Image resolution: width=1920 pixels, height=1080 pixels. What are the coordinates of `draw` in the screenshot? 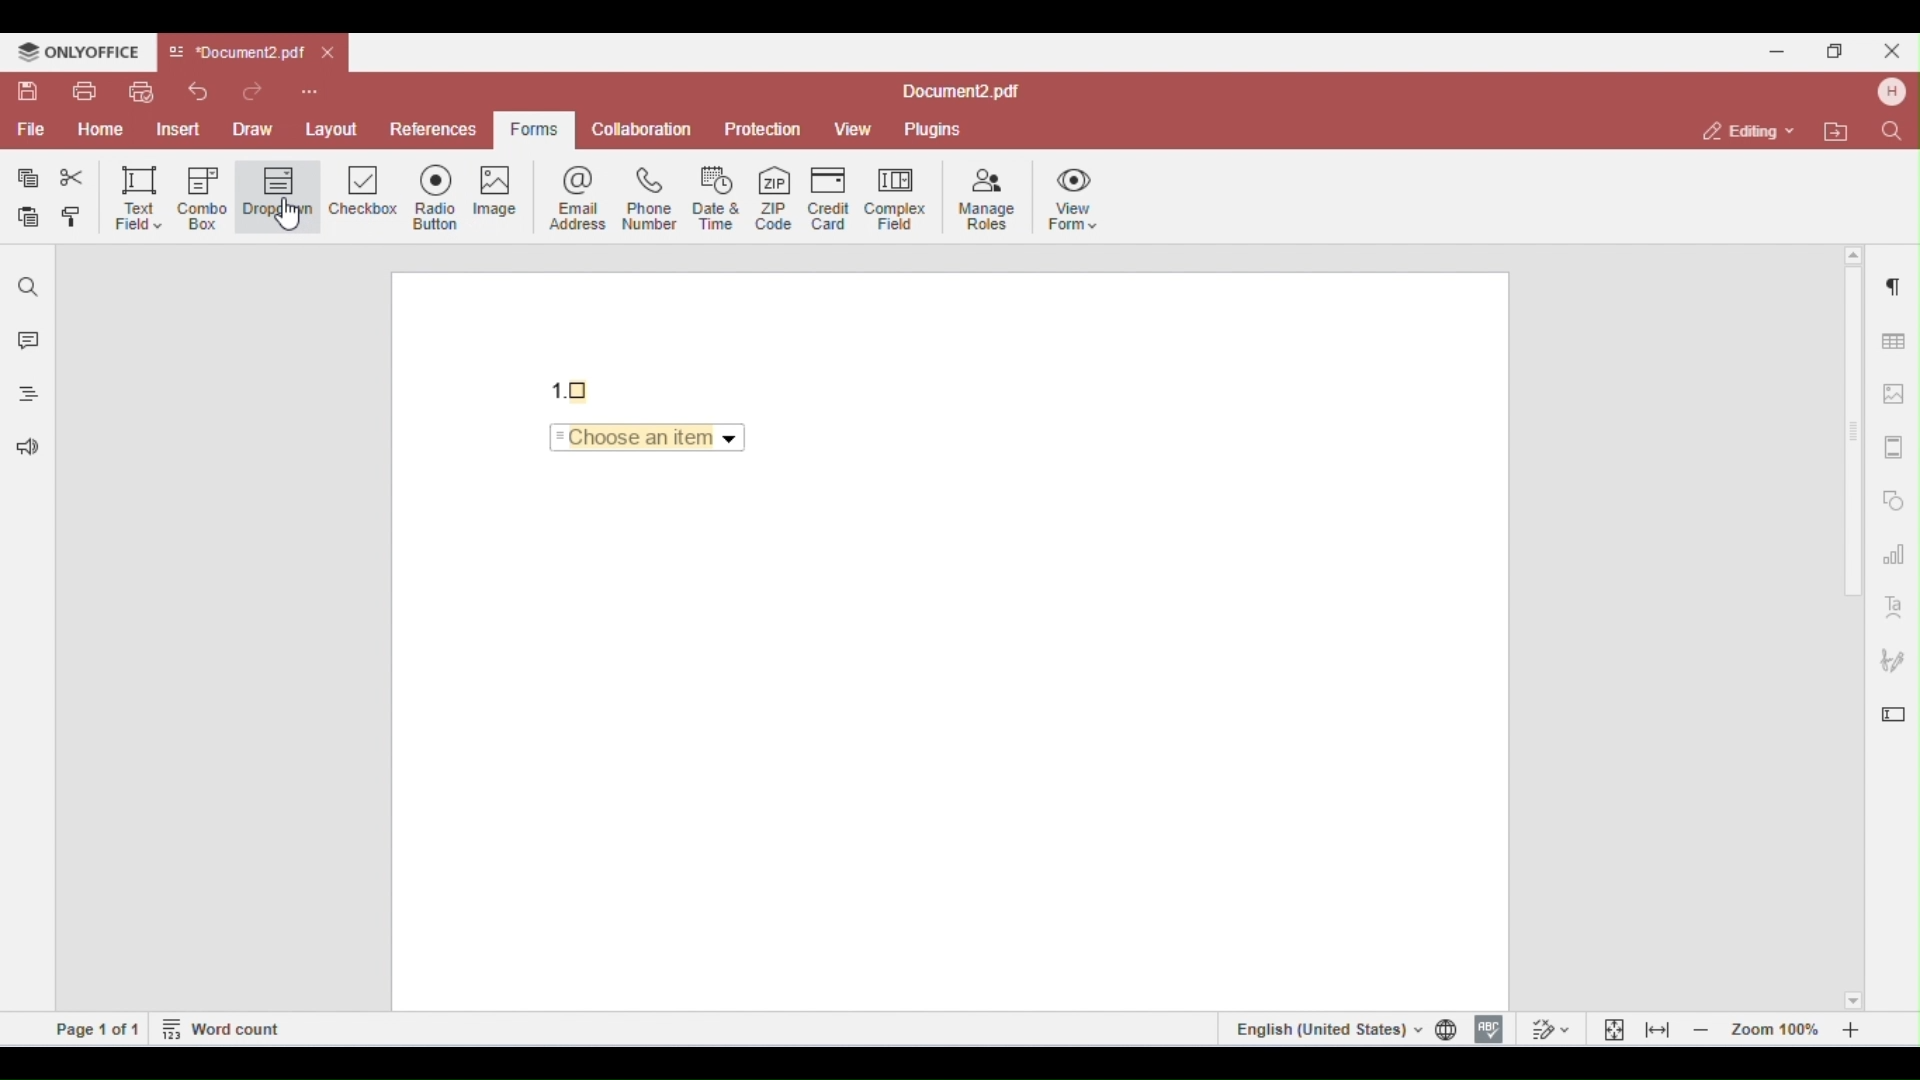 It's located at (256, 128).